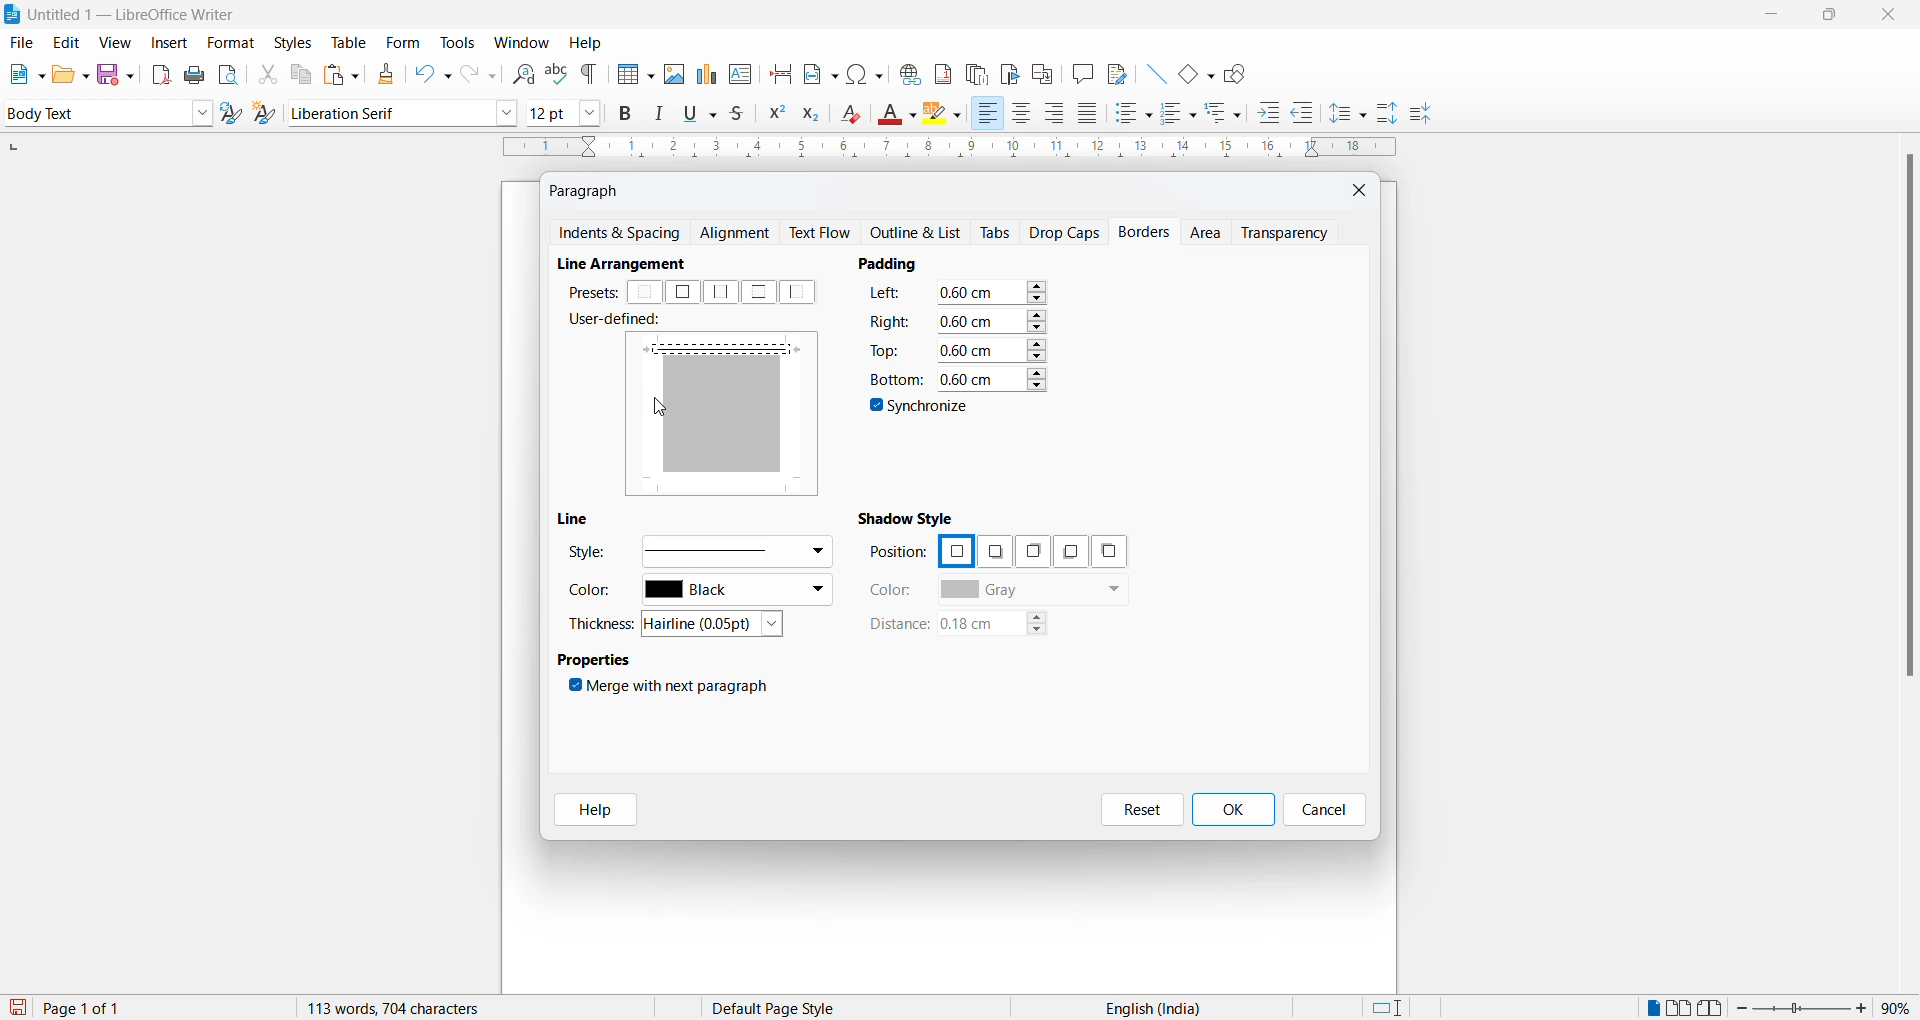  What do you see at coordinates (477, 74) in the screenshot?
I see `redo` at bounding box center [477, 74].